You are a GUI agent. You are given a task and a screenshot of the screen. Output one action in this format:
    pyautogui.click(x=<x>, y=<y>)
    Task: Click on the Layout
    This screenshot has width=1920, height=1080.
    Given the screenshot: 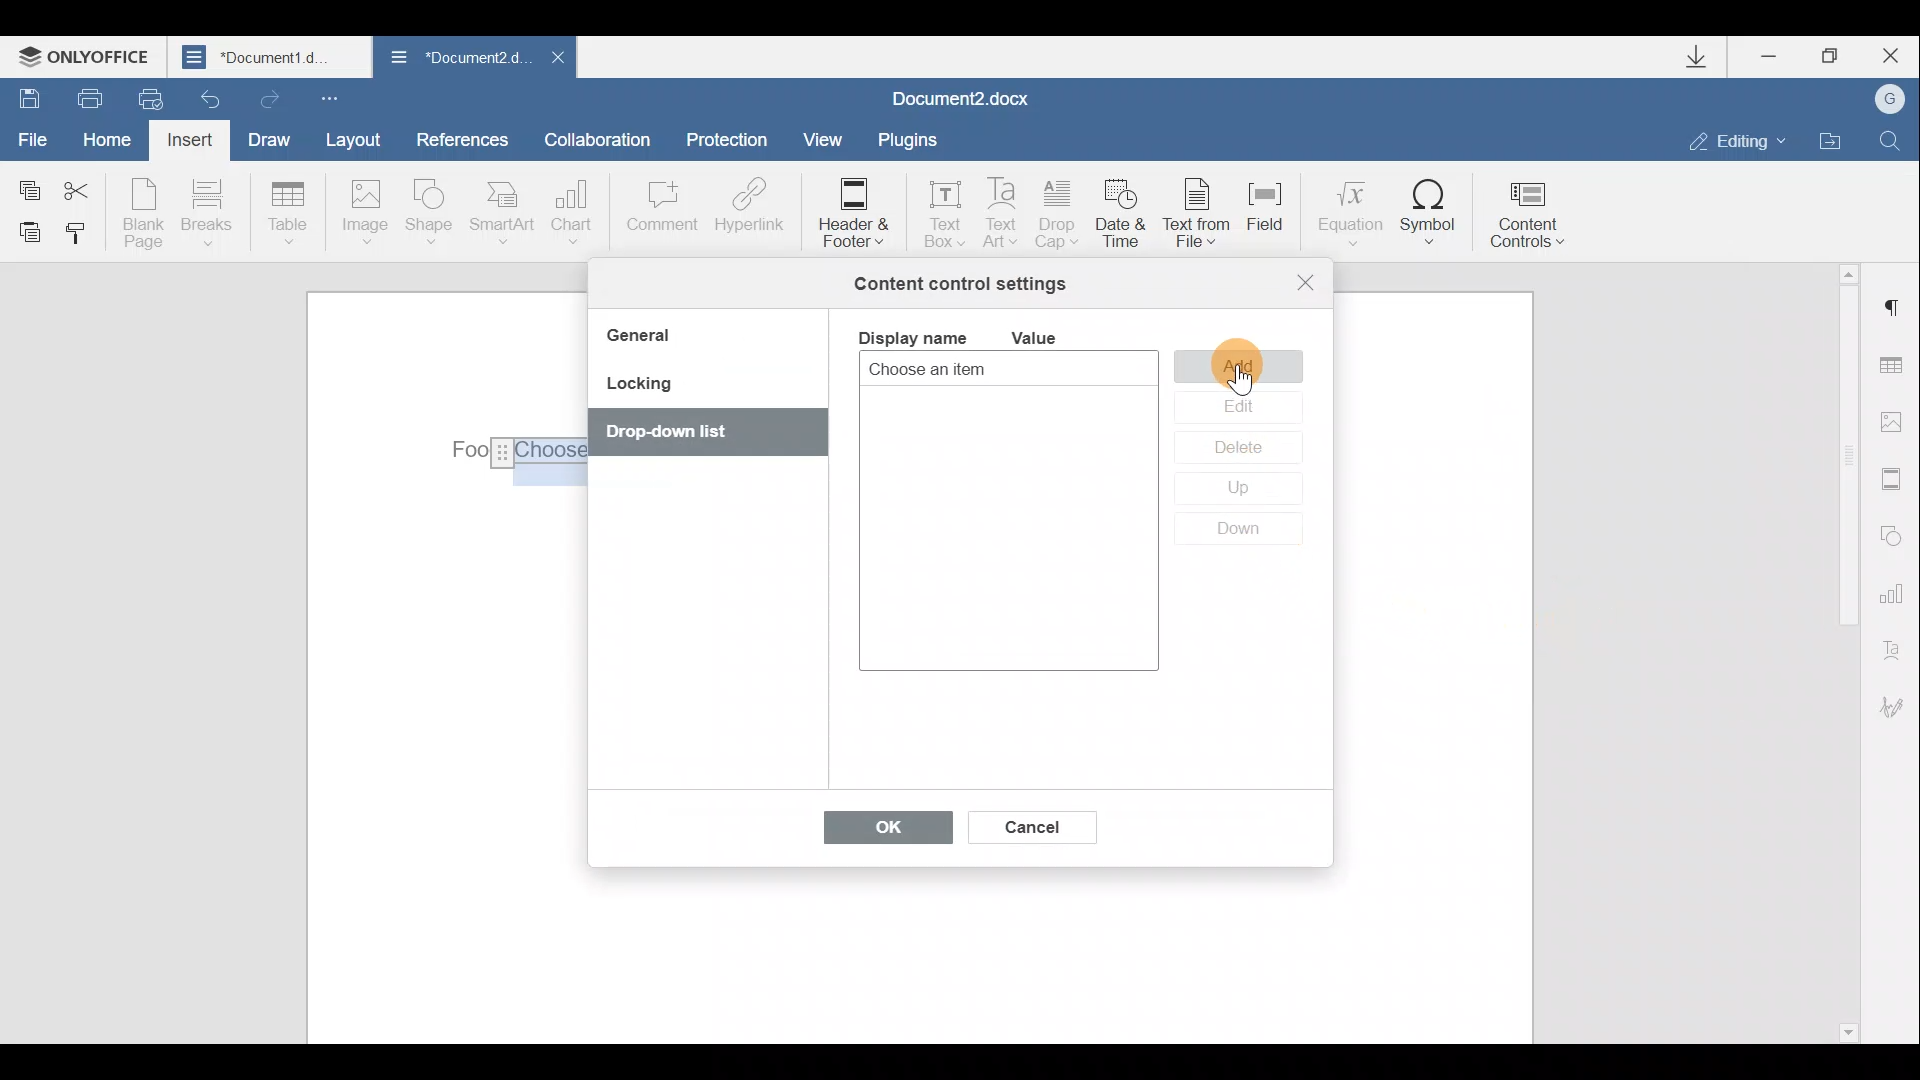 What is the action you would take?
    pyautogui.click(x=352, y=139)
    